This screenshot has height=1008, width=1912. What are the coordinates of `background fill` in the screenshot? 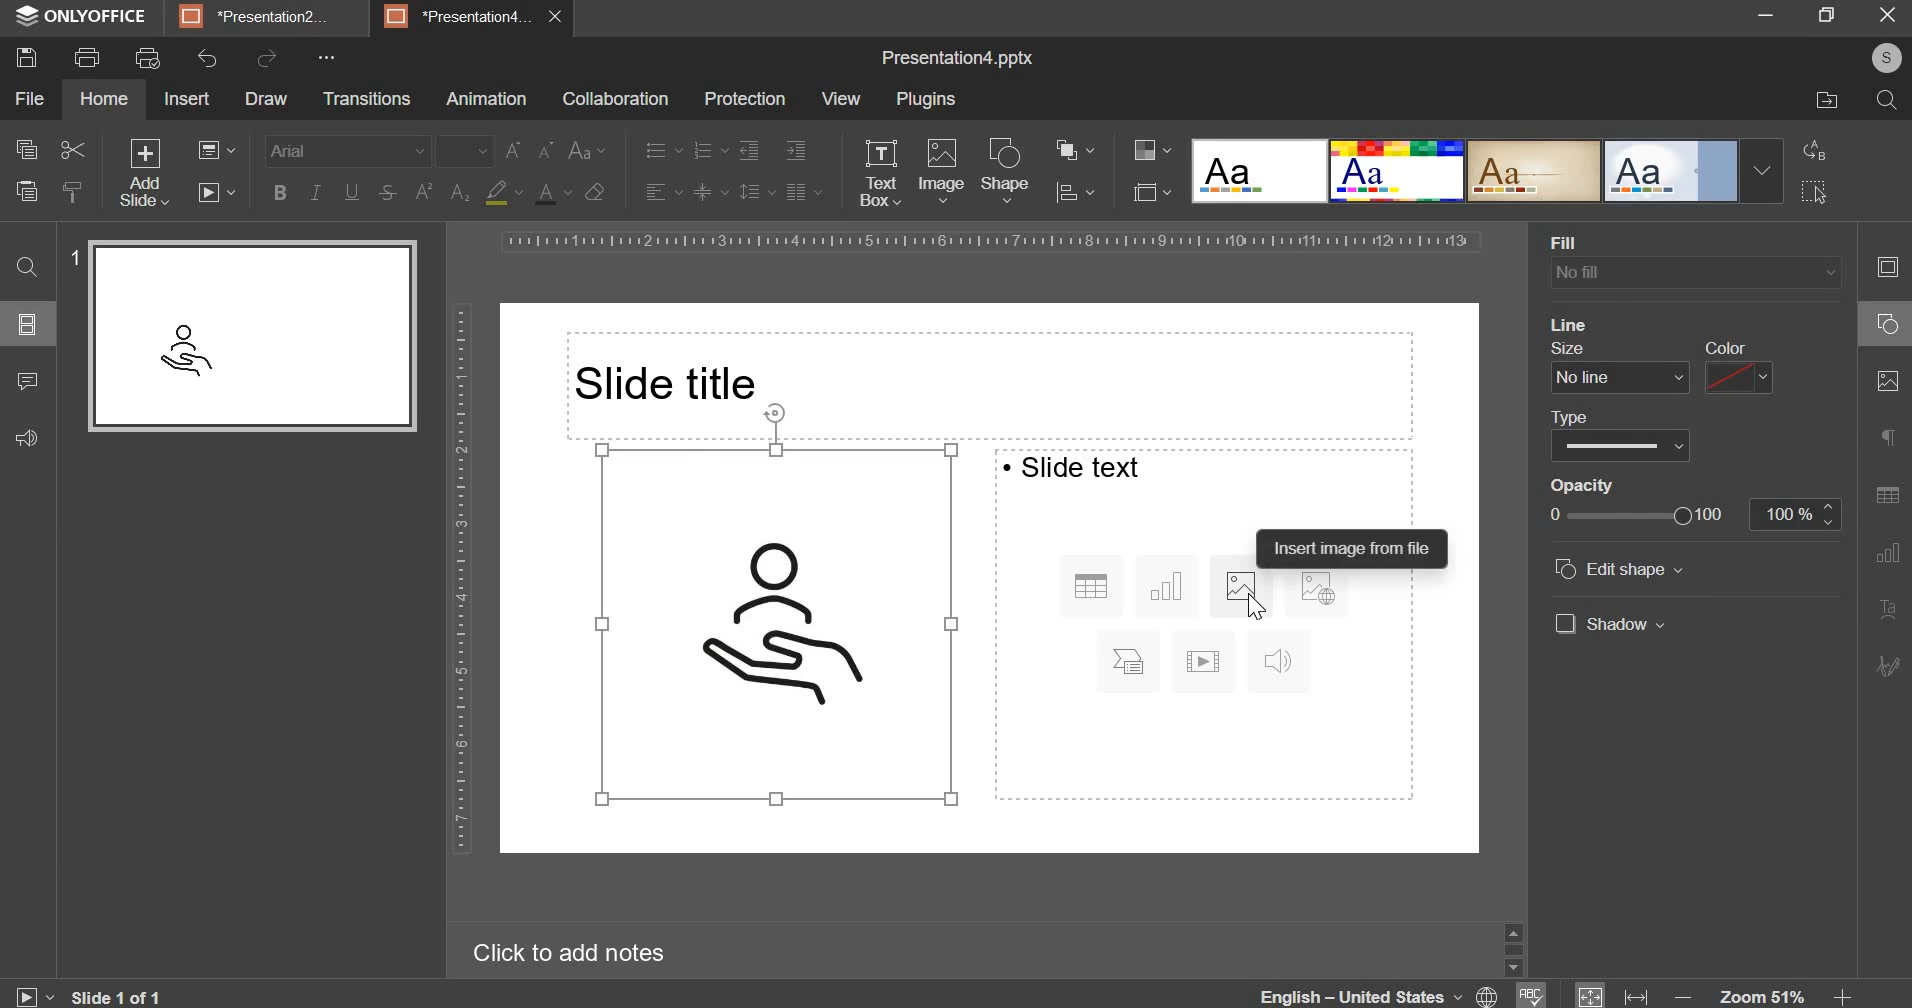 It's located at (1696, 272).